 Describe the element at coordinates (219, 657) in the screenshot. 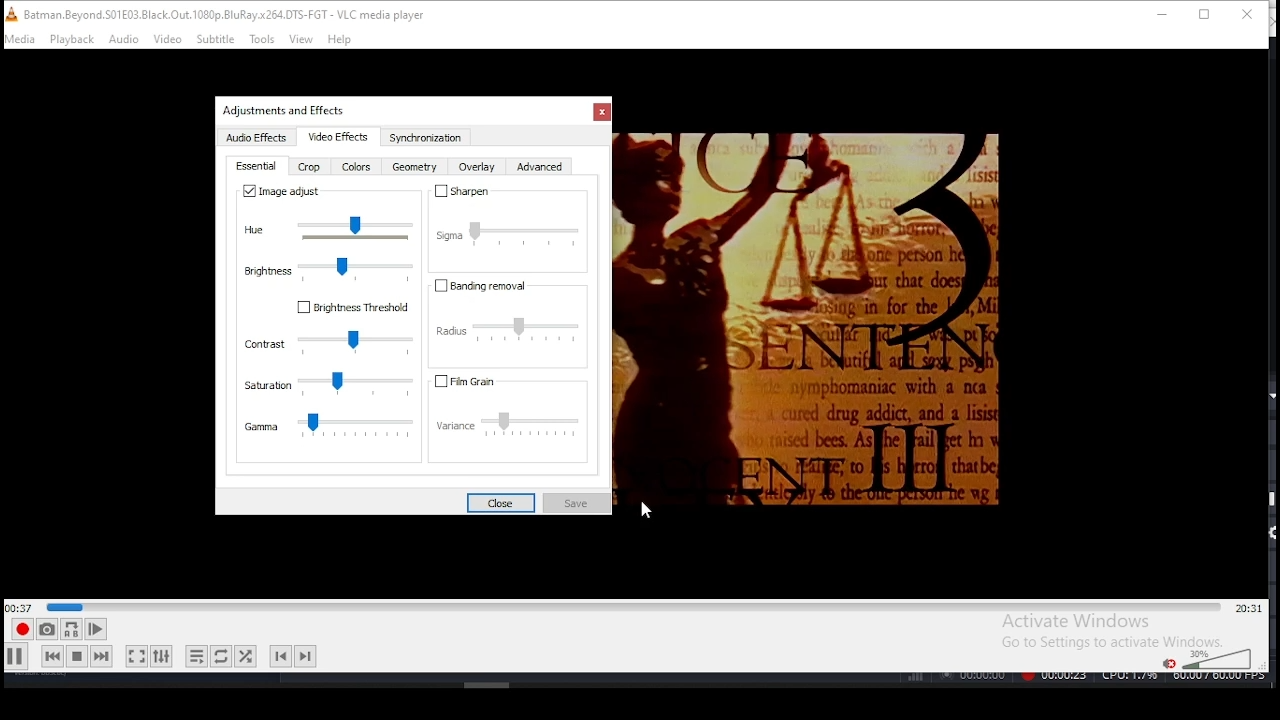

I see `click to toggle between, loop all, loop one, and no loop` at that location.